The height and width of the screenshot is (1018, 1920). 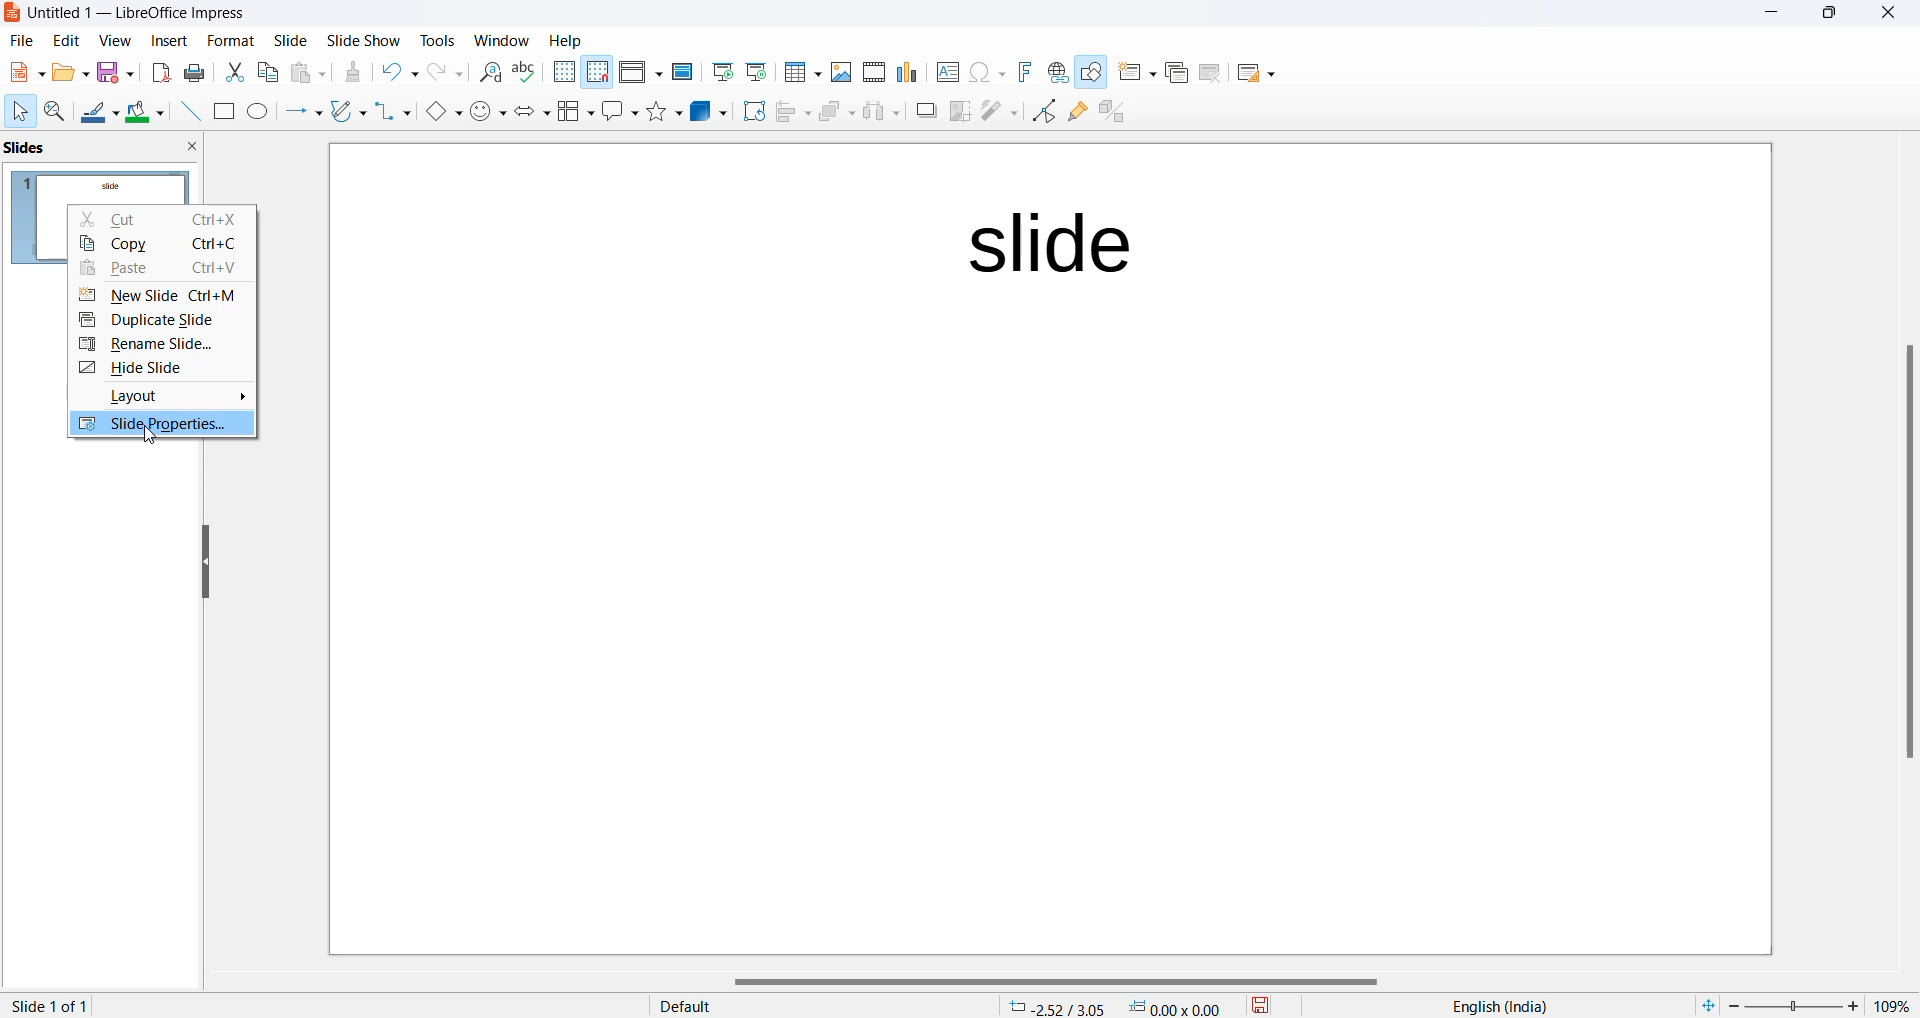 I want to click on slide layout, so click(x=1255, y=77).